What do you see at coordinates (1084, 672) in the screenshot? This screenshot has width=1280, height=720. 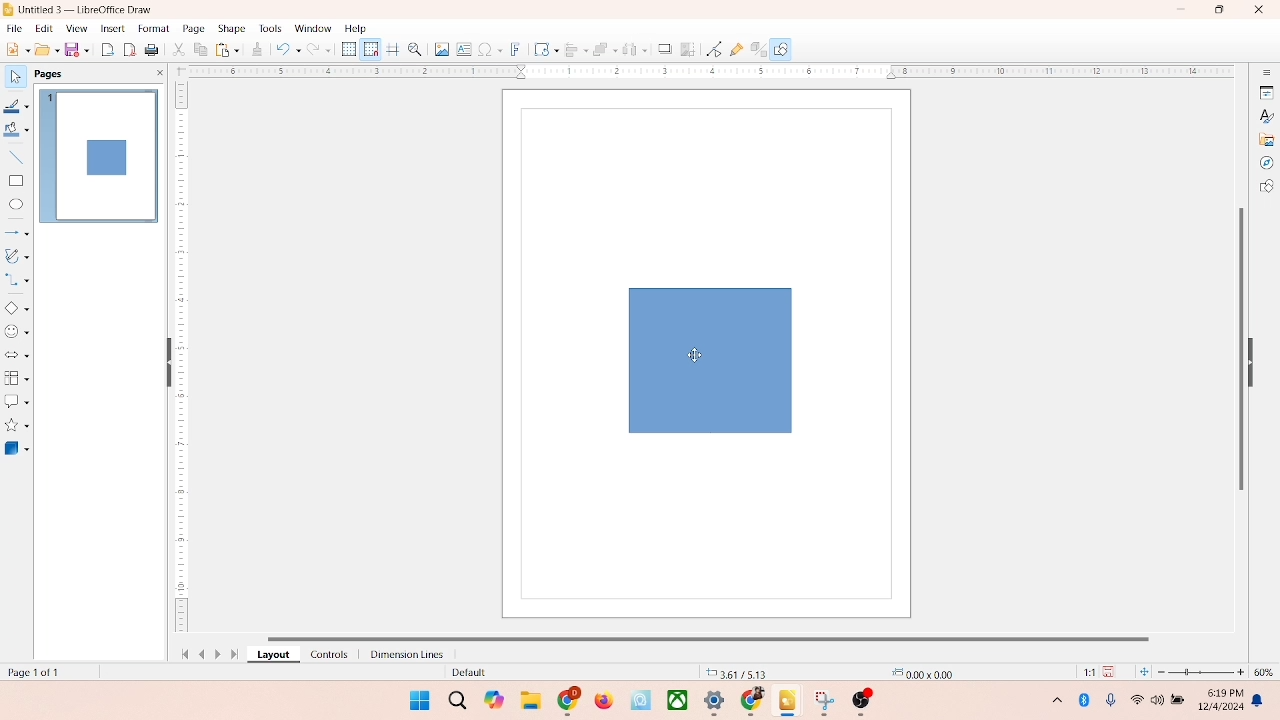 I see `scaling factor` at bounding box center [1084, 672].